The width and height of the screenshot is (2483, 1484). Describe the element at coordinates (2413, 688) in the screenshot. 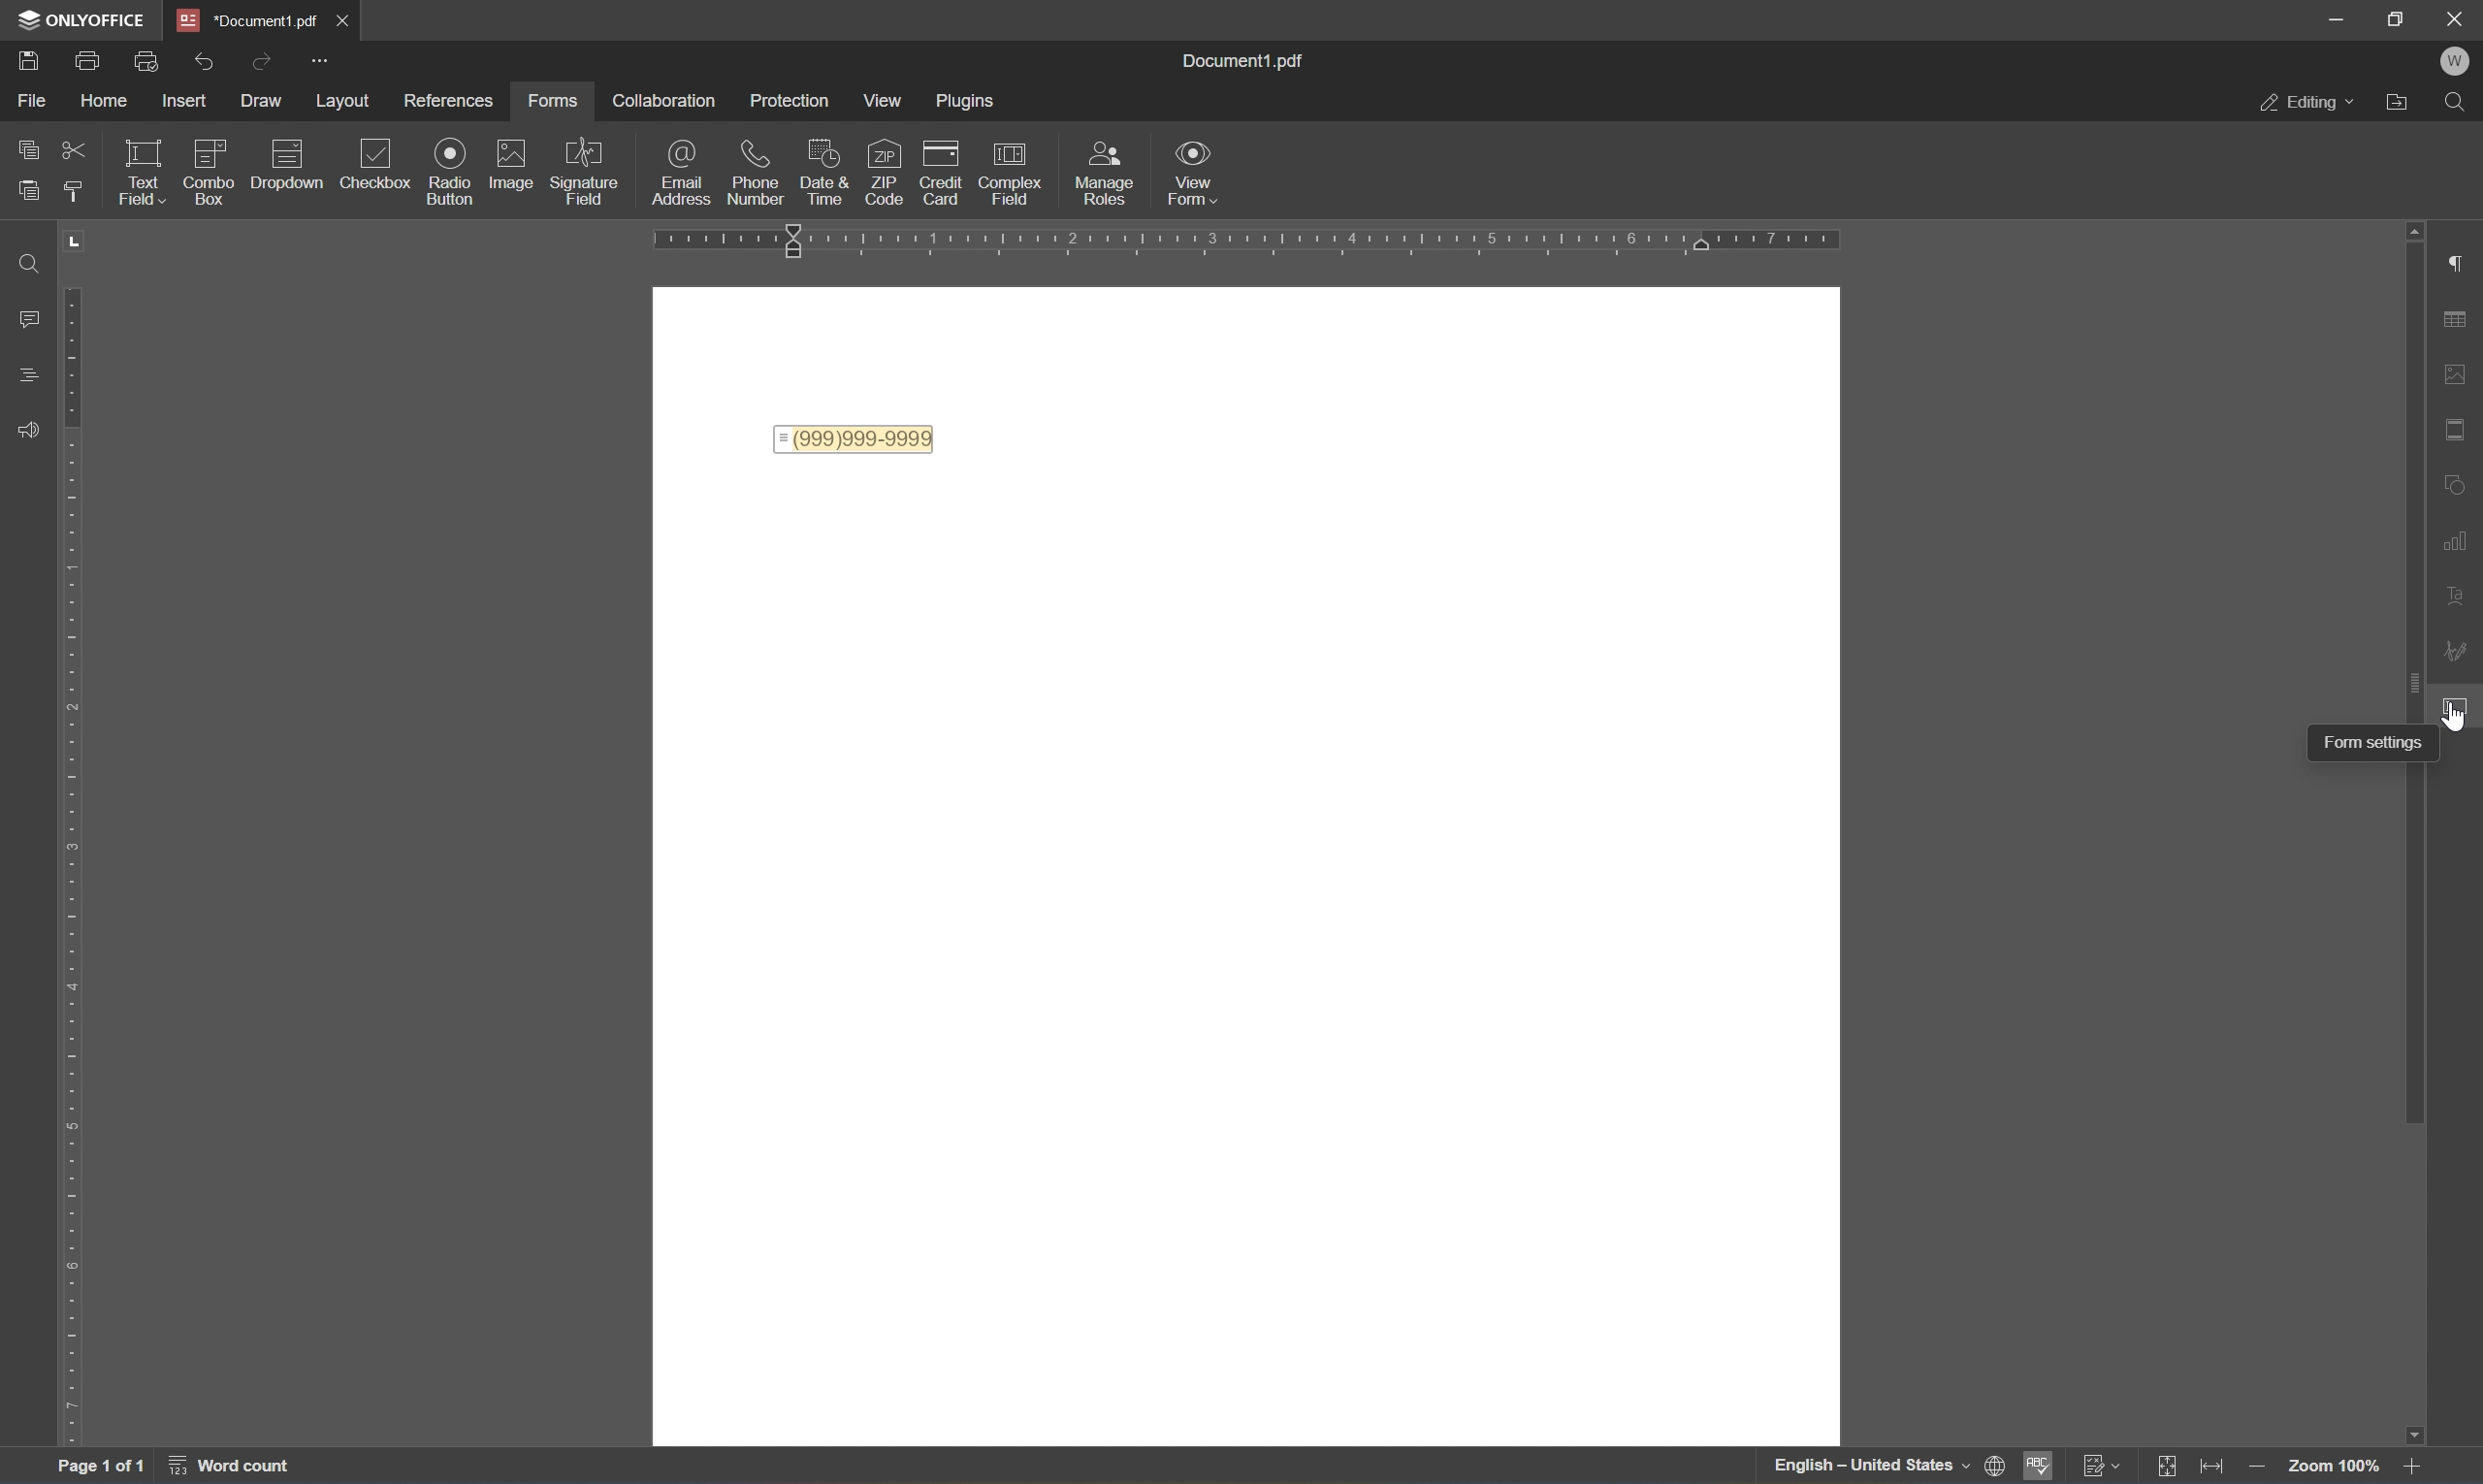

I see `scroll bar` at that location.